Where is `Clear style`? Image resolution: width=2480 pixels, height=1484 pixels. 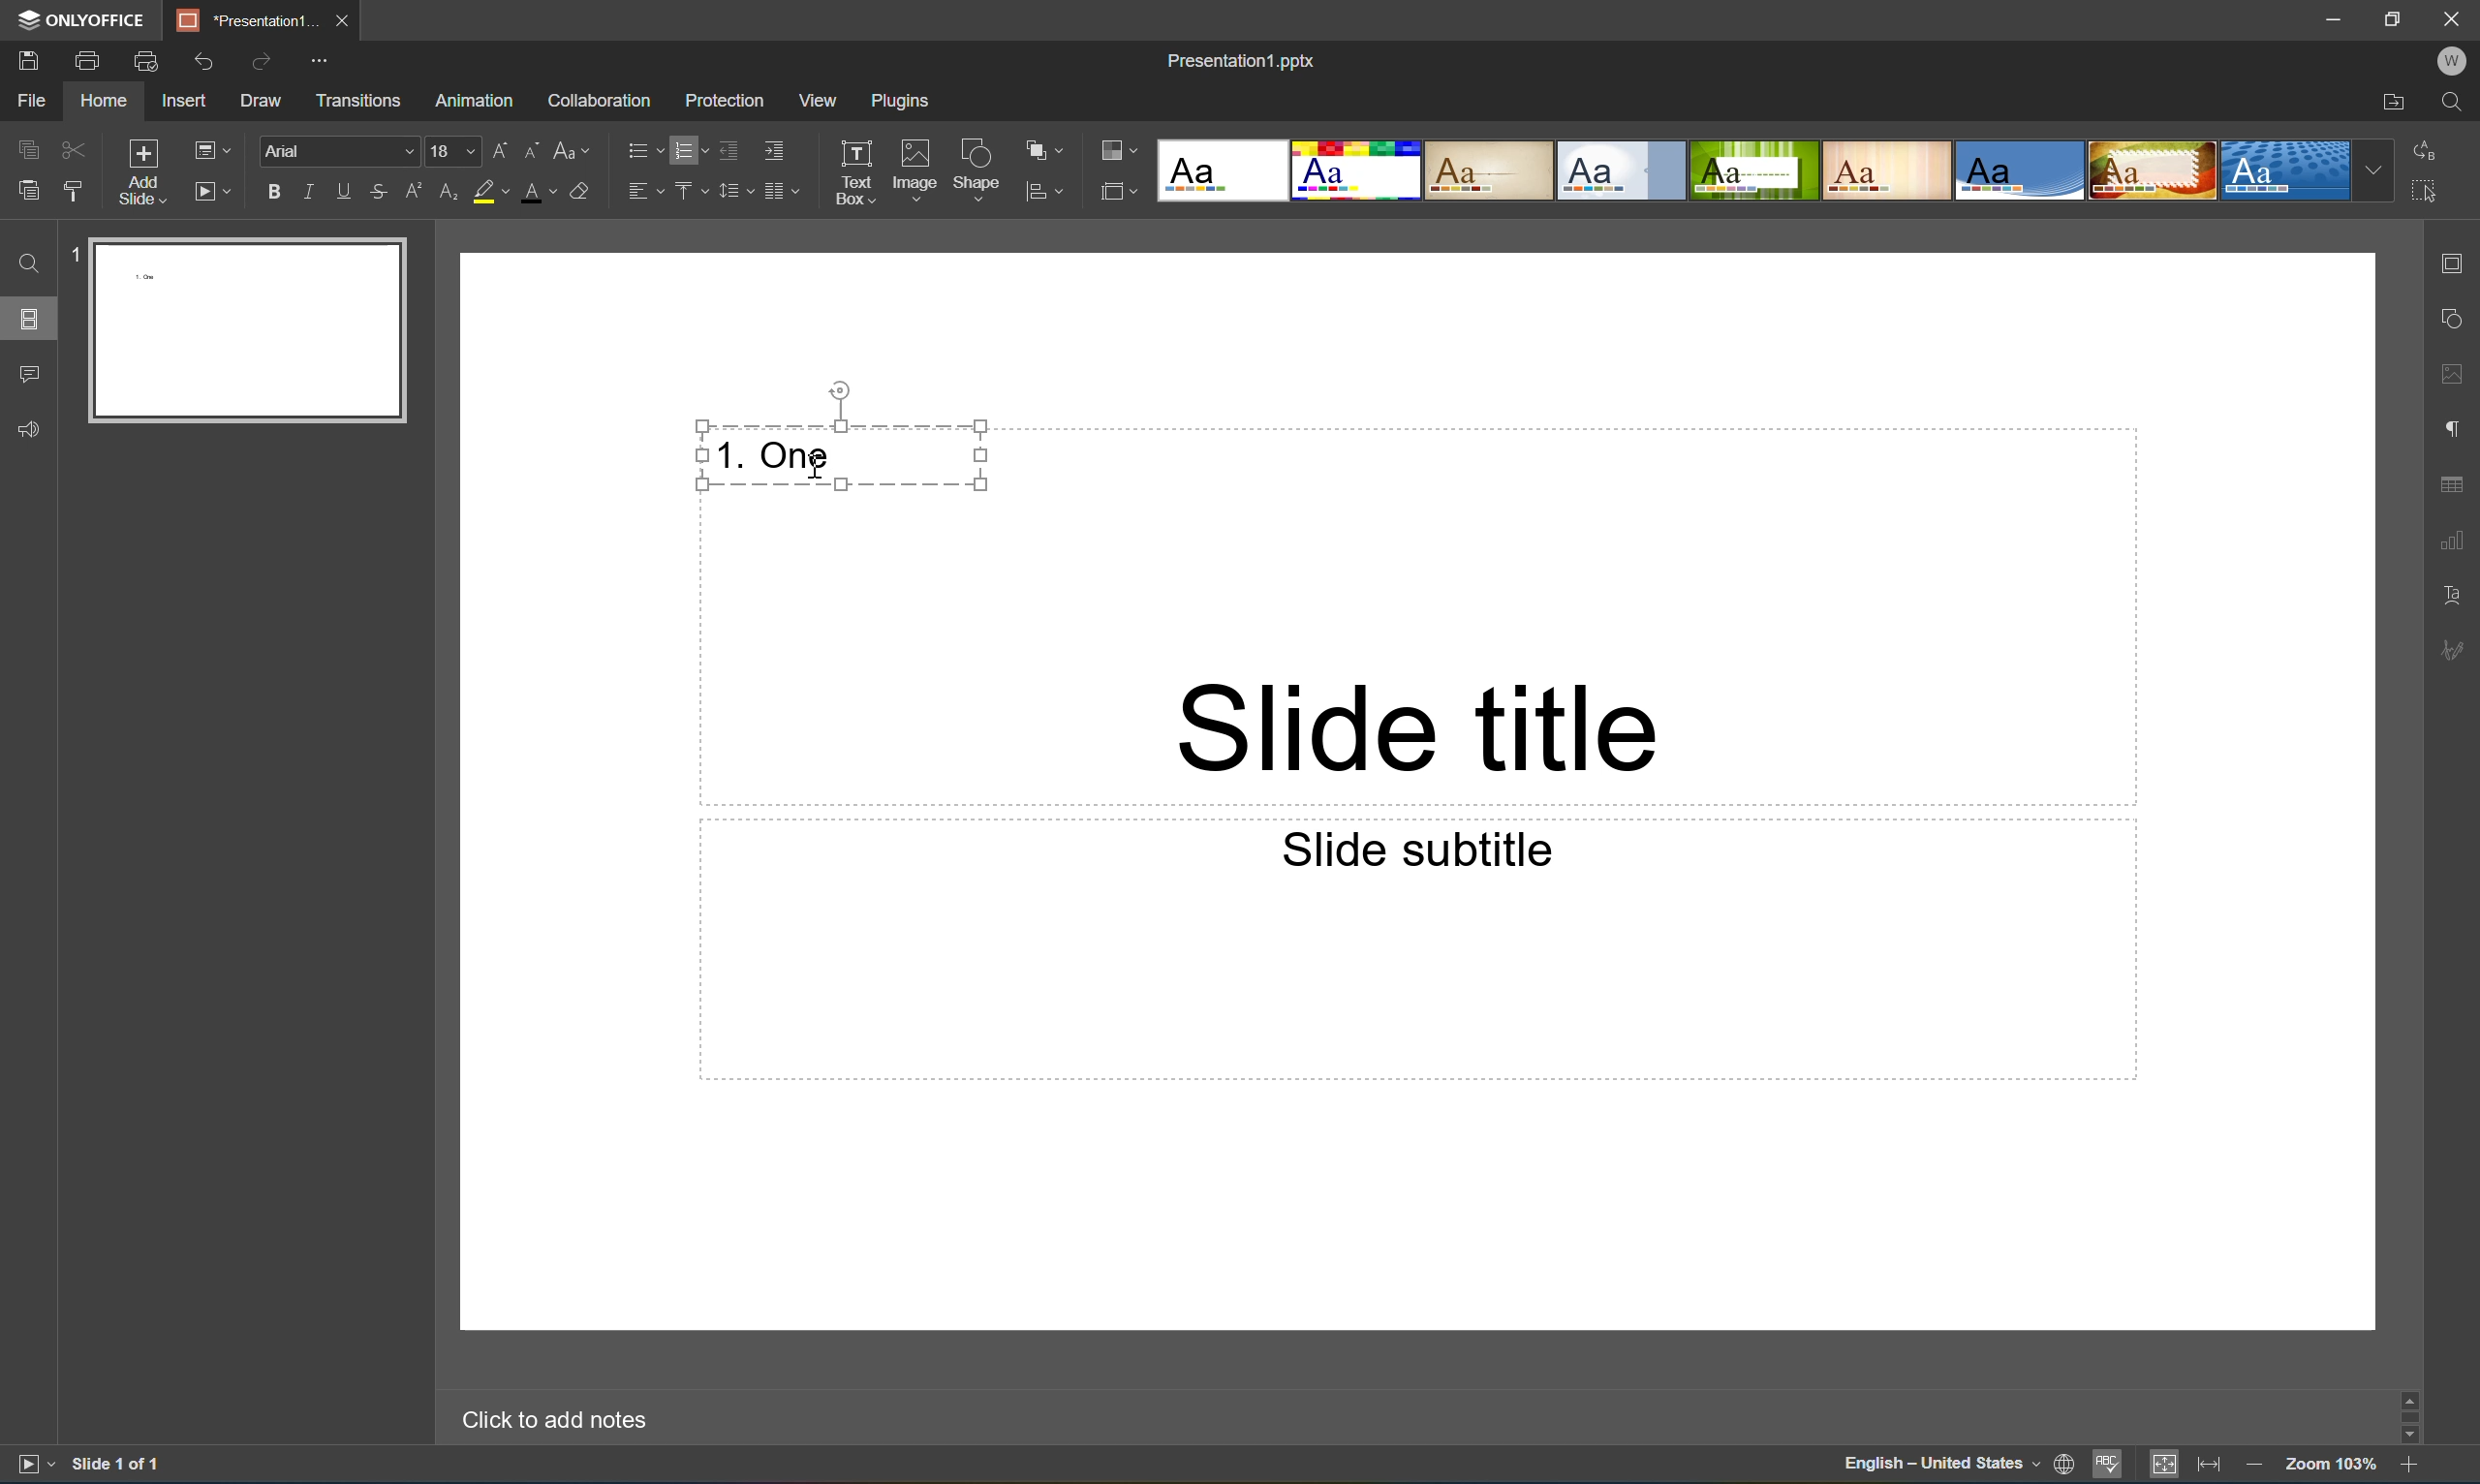
Clear style is located at coordinates (583, 189).